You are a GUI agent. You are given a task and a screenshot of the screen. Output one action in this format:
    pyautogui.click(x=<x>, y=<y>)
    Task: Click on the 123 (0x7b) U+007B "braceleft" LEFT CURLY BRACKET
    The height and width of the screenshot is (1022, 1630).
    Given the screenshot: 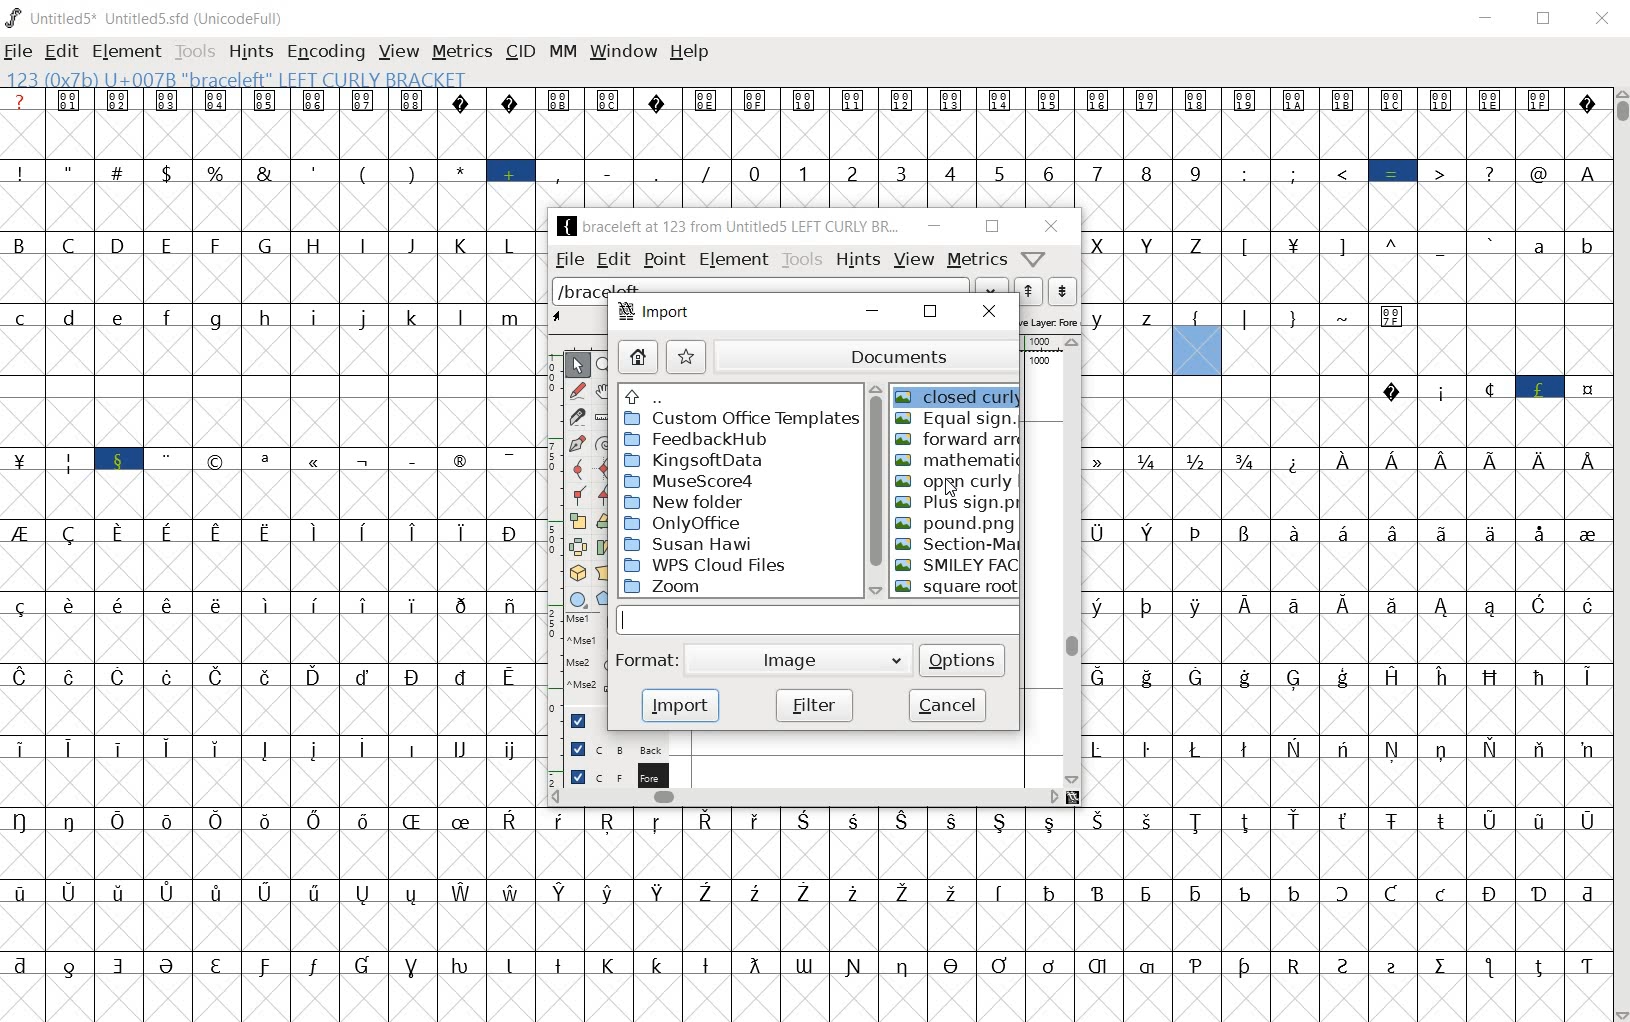 What is the action you would take?
    pyautogui.click(x=1198, y=348)
    